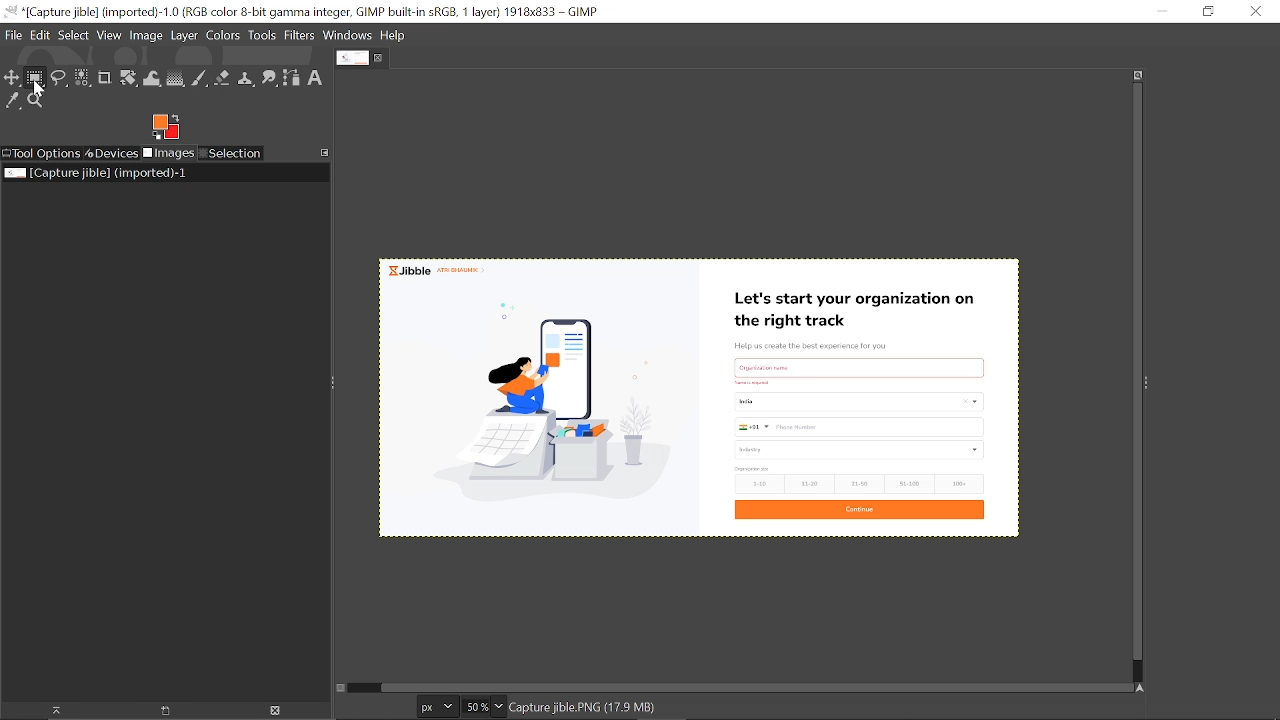 The height and width of the screenshot is (720, 1280). What do you see at coordinates (60, 79) in the screenshot?
I see `Free select tool` at bounding box center [60, 79].